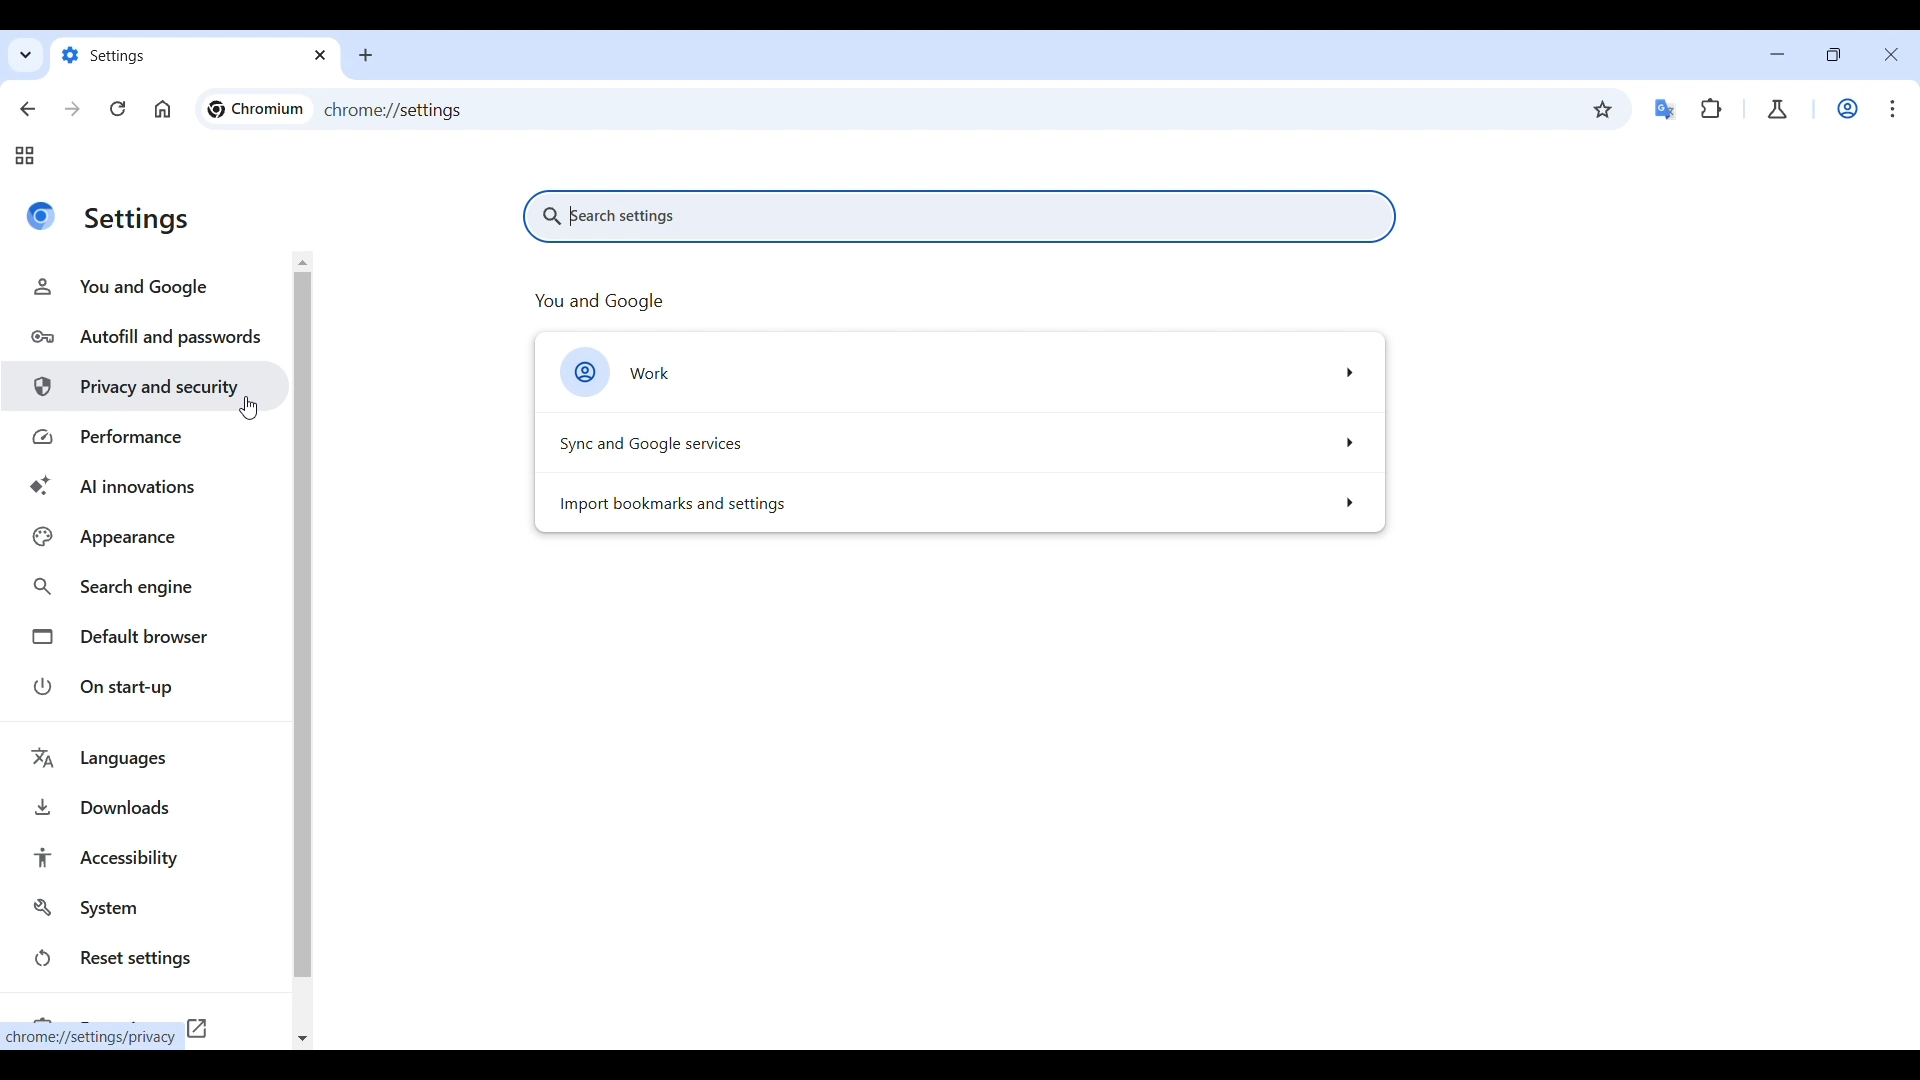 The width and height of the screenshot is (1920, 1080). I want to click on Add new tab, so click(366, 55).